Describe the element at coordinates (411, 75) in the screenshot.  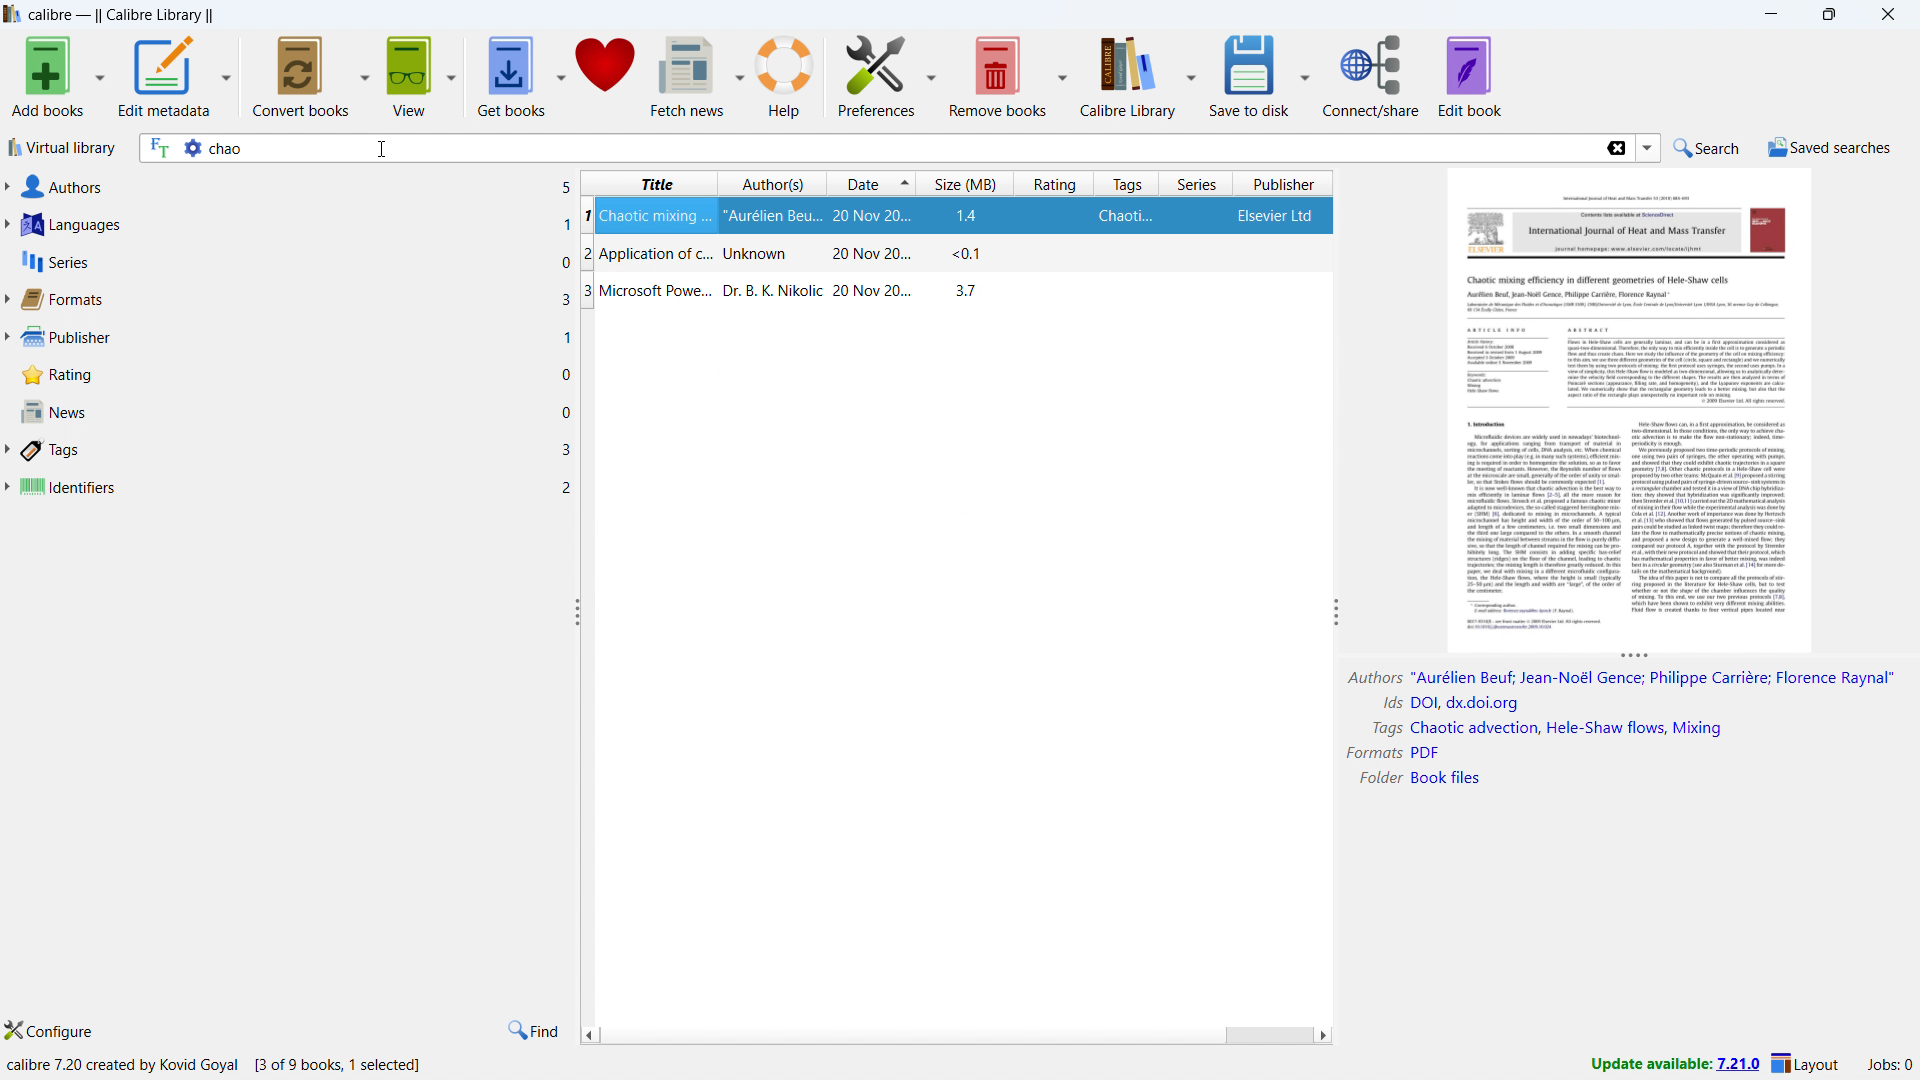
I see `view` at that location.